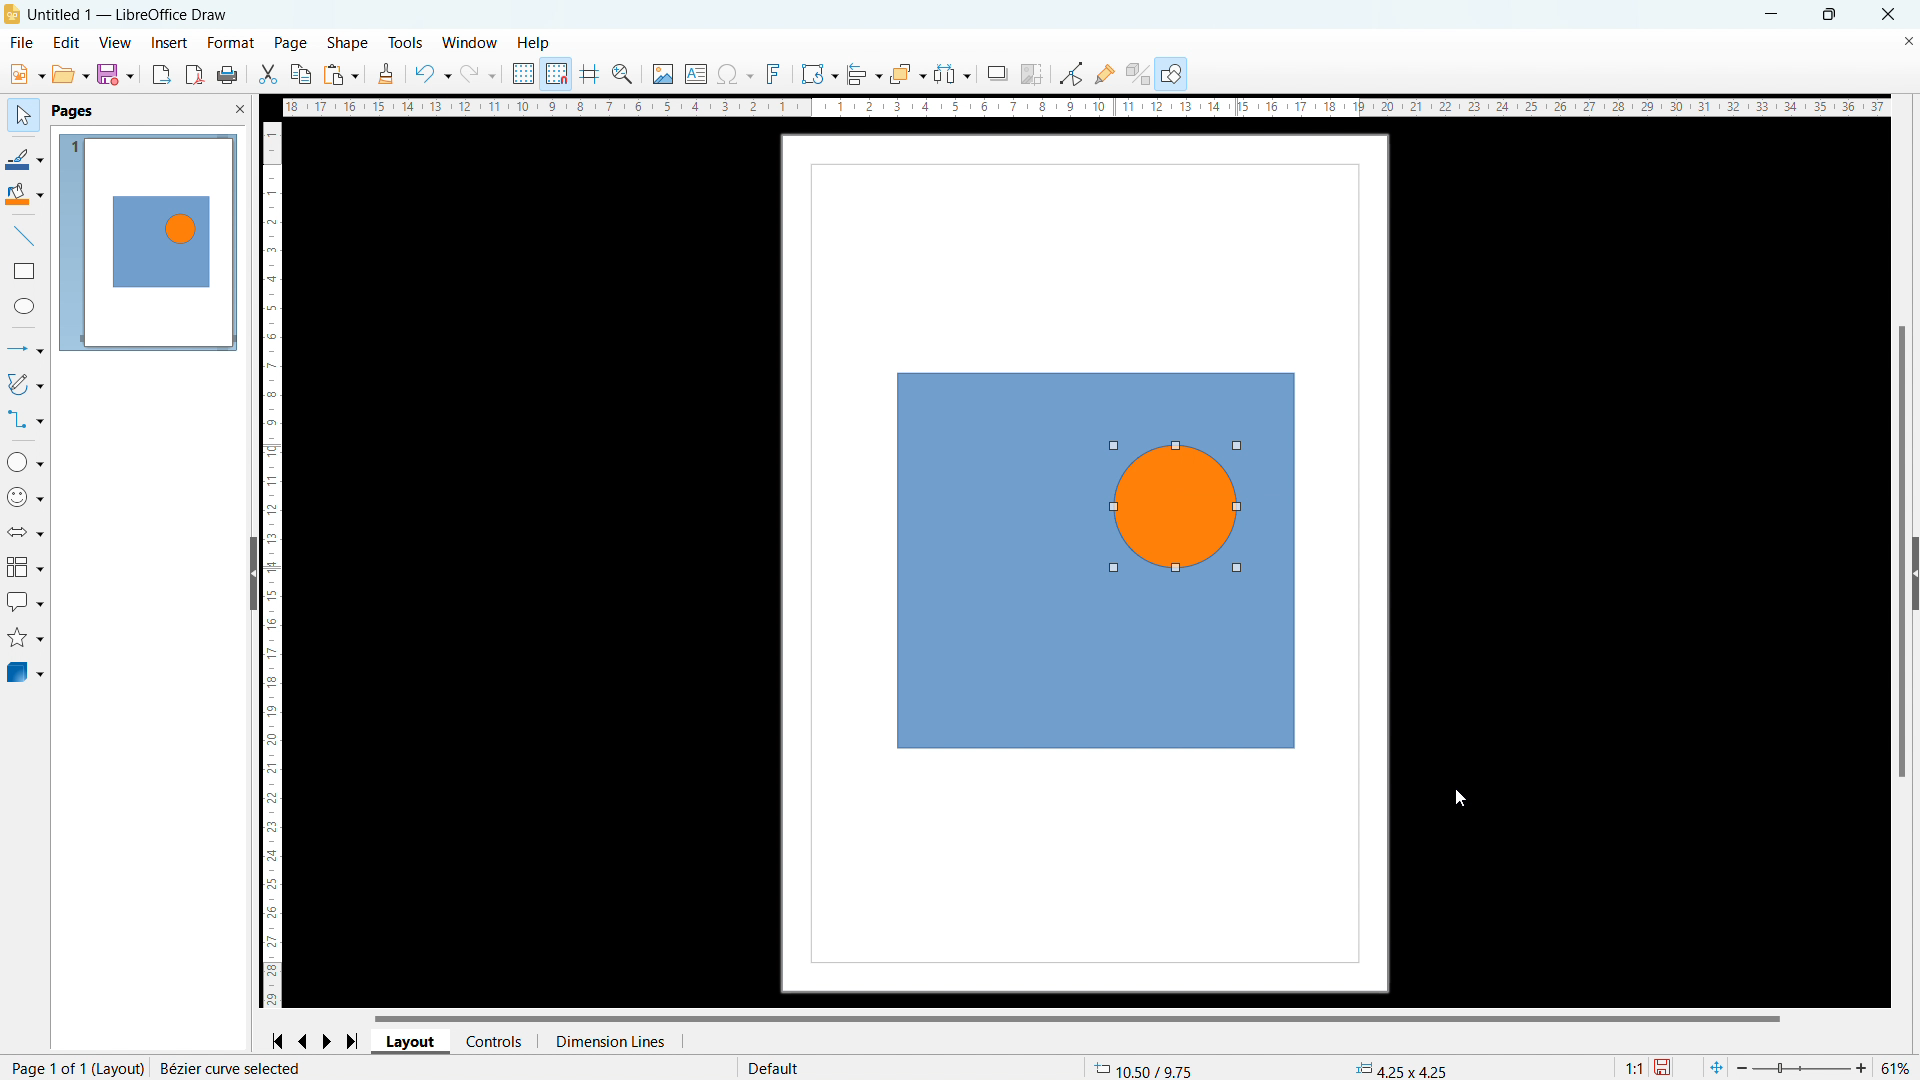 Image resolution: width=1920 pixels, height=1080 pixels. I want to click on edit, so click(65, 42).